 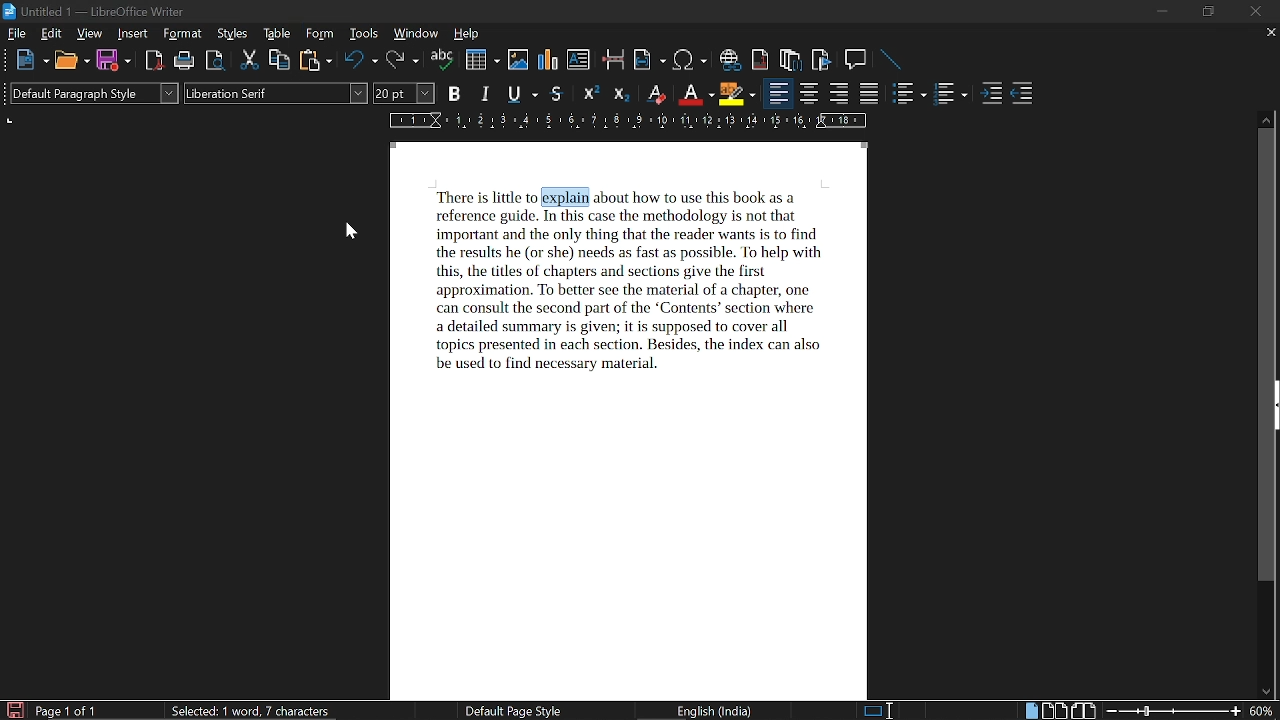 What do you see at coordinates (1263, 711) in the screenshot?
I see `current zoom` at bounding box center [1263, 711].